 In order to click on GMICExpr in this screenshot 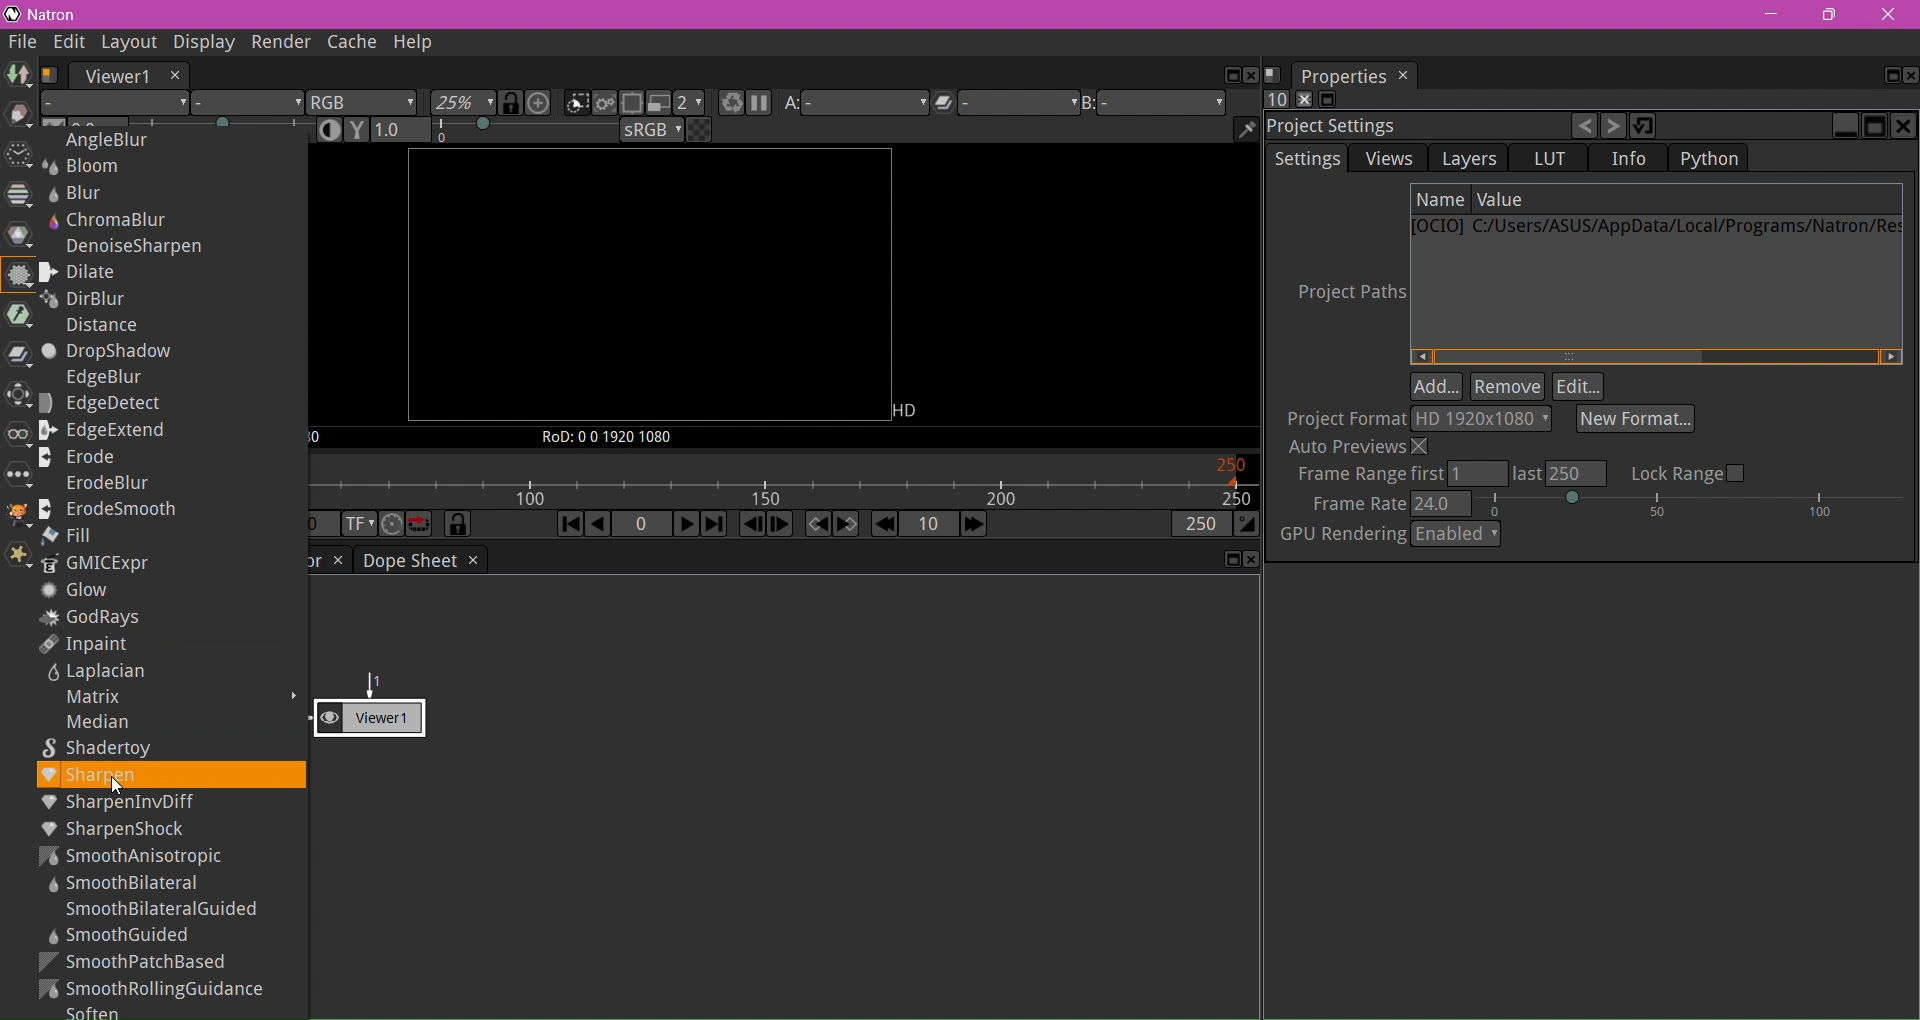, I will do `click(99, 565)`.